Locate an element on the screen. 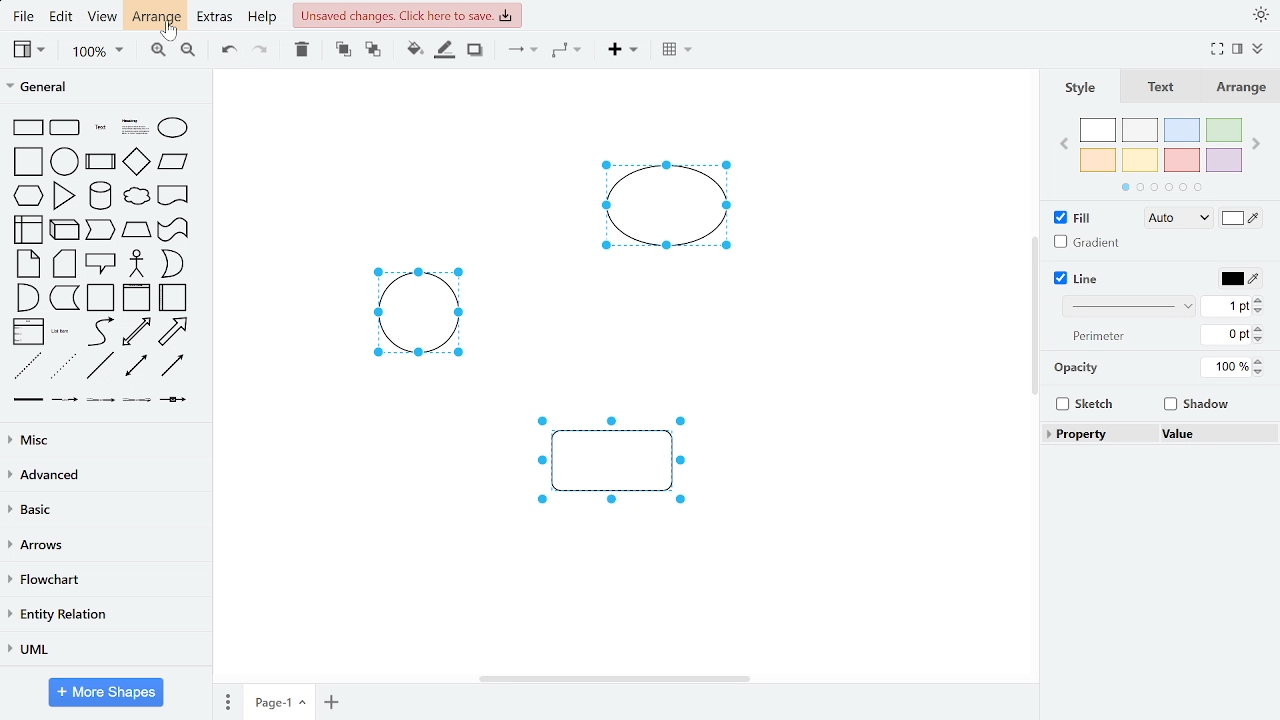  file is located at coordinates (24, 16).